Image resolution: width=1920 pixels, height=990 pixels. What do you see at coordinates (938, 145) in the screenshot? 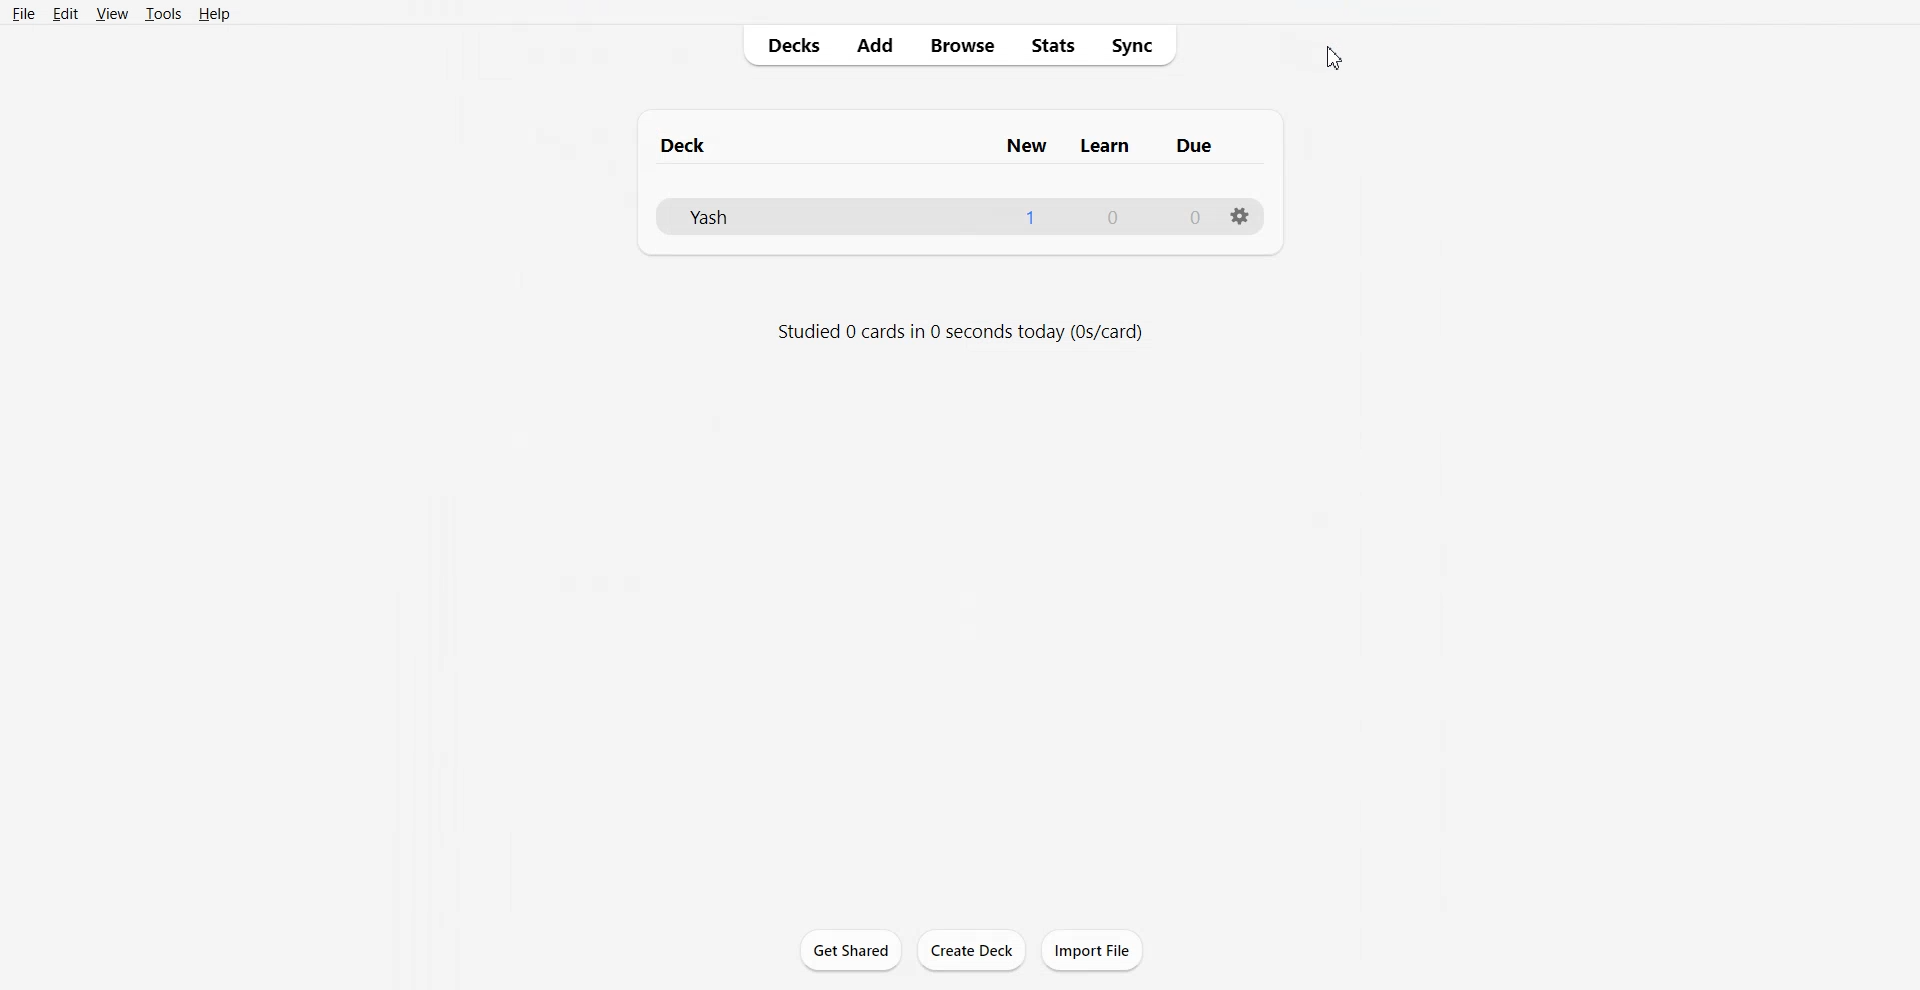
I see `Text` at bounding box center [938, 145].